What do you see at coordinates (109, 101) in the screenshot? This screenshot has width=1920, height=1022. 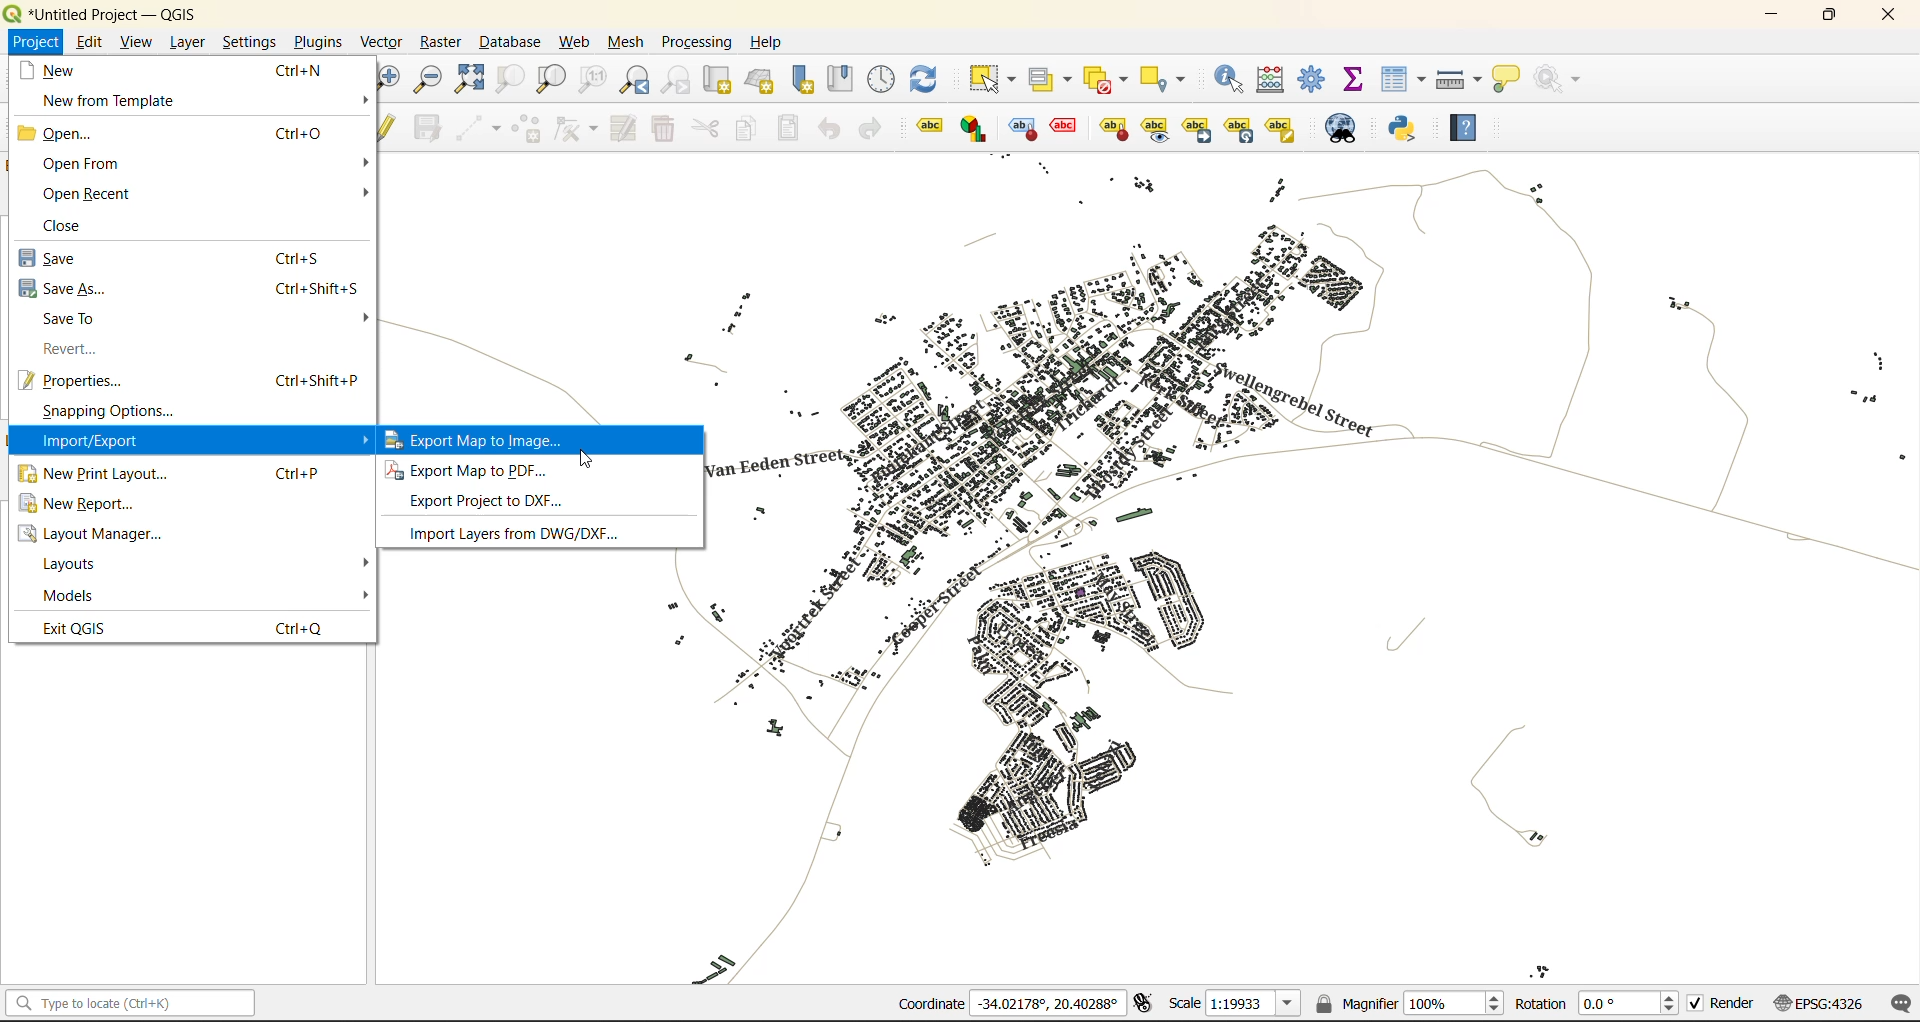 I see `new from template` at bounding box center [109, 101].